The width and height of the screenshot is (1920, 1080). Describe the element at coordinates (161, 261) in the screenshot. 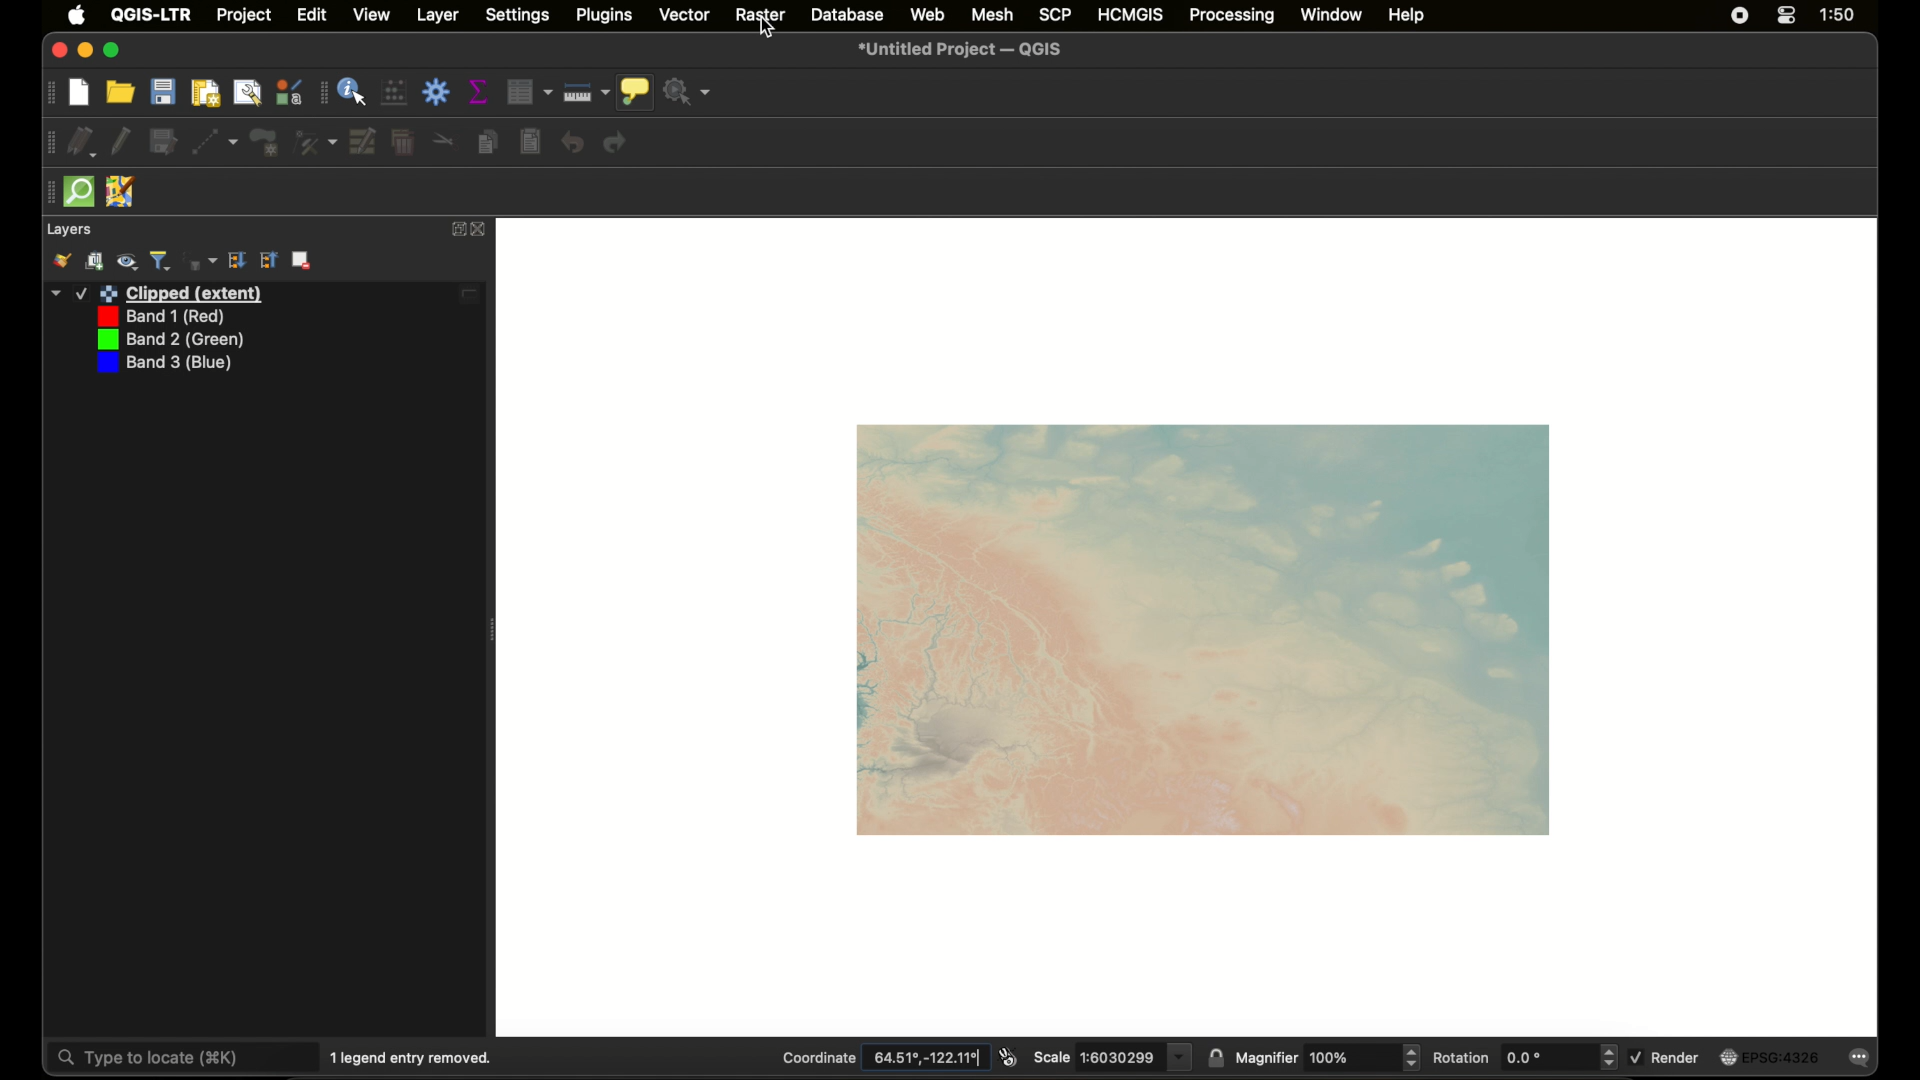

I see `filter legend` at that location.